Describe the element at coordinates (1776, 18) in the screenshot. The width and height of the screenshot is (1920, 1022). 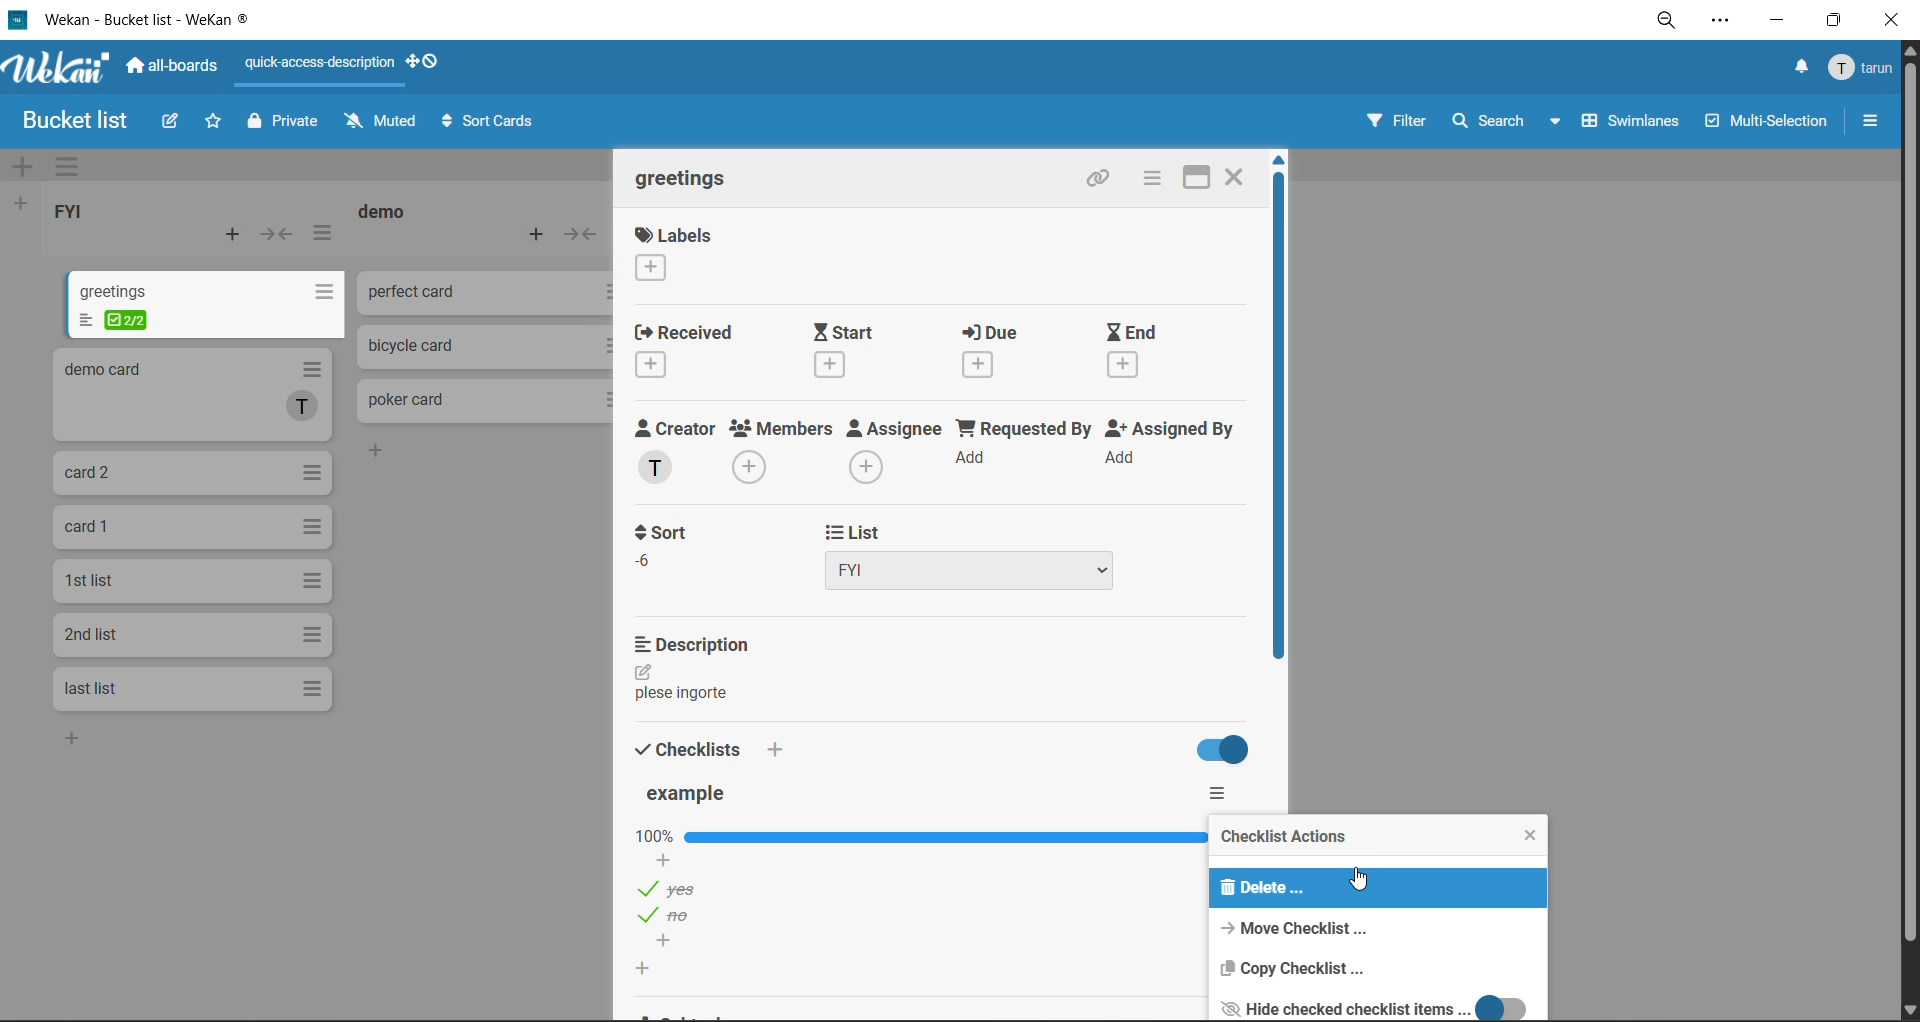
I see `minimize` at that location.